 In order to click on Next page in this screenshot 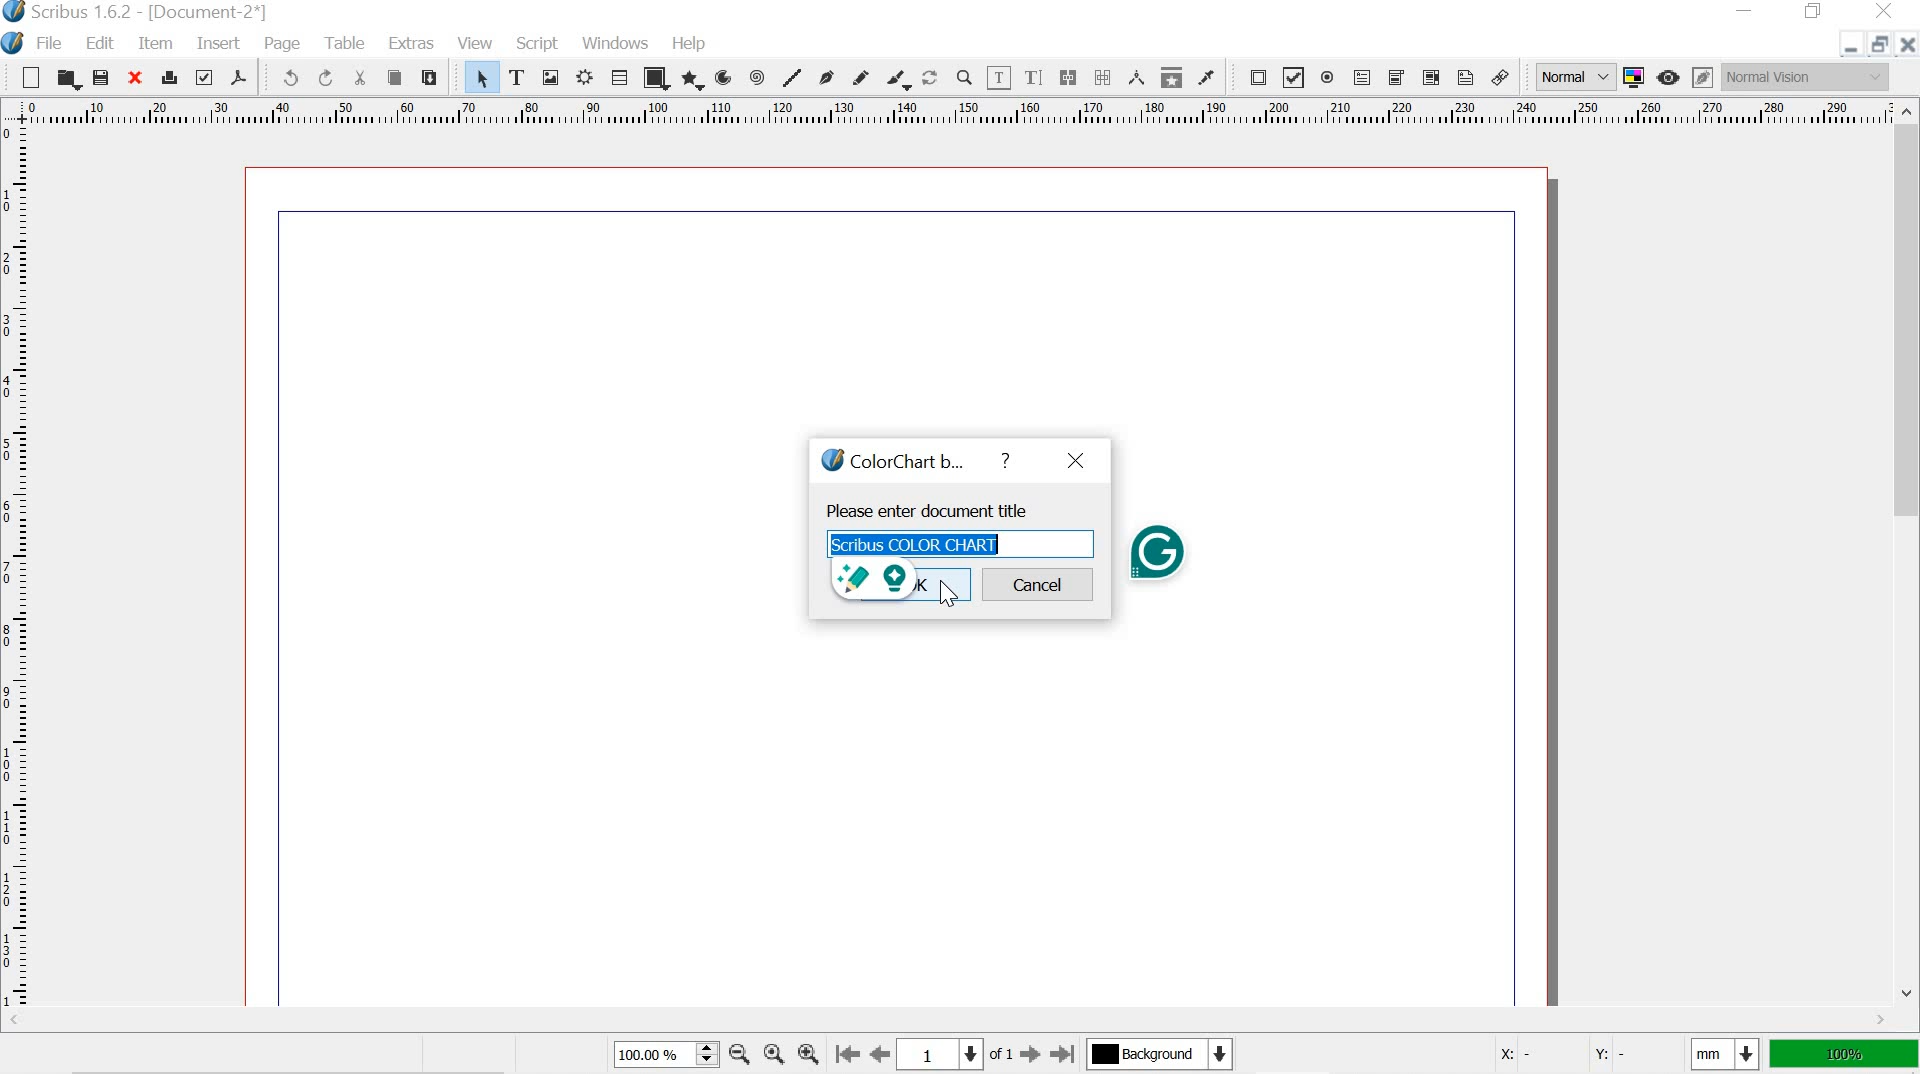, I will do `click(1028, 1055)`.